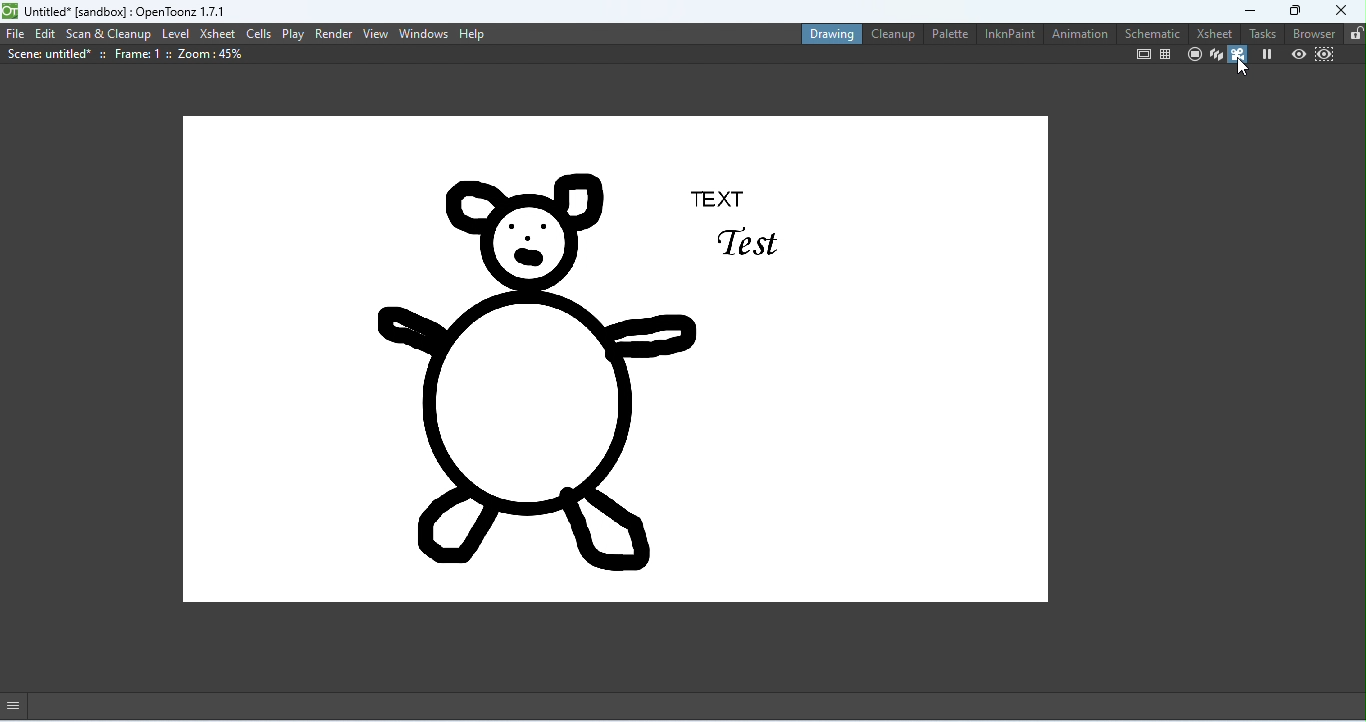  Describe the element at coordinates (472, 33) in the screenshot. I see `help` at that location.